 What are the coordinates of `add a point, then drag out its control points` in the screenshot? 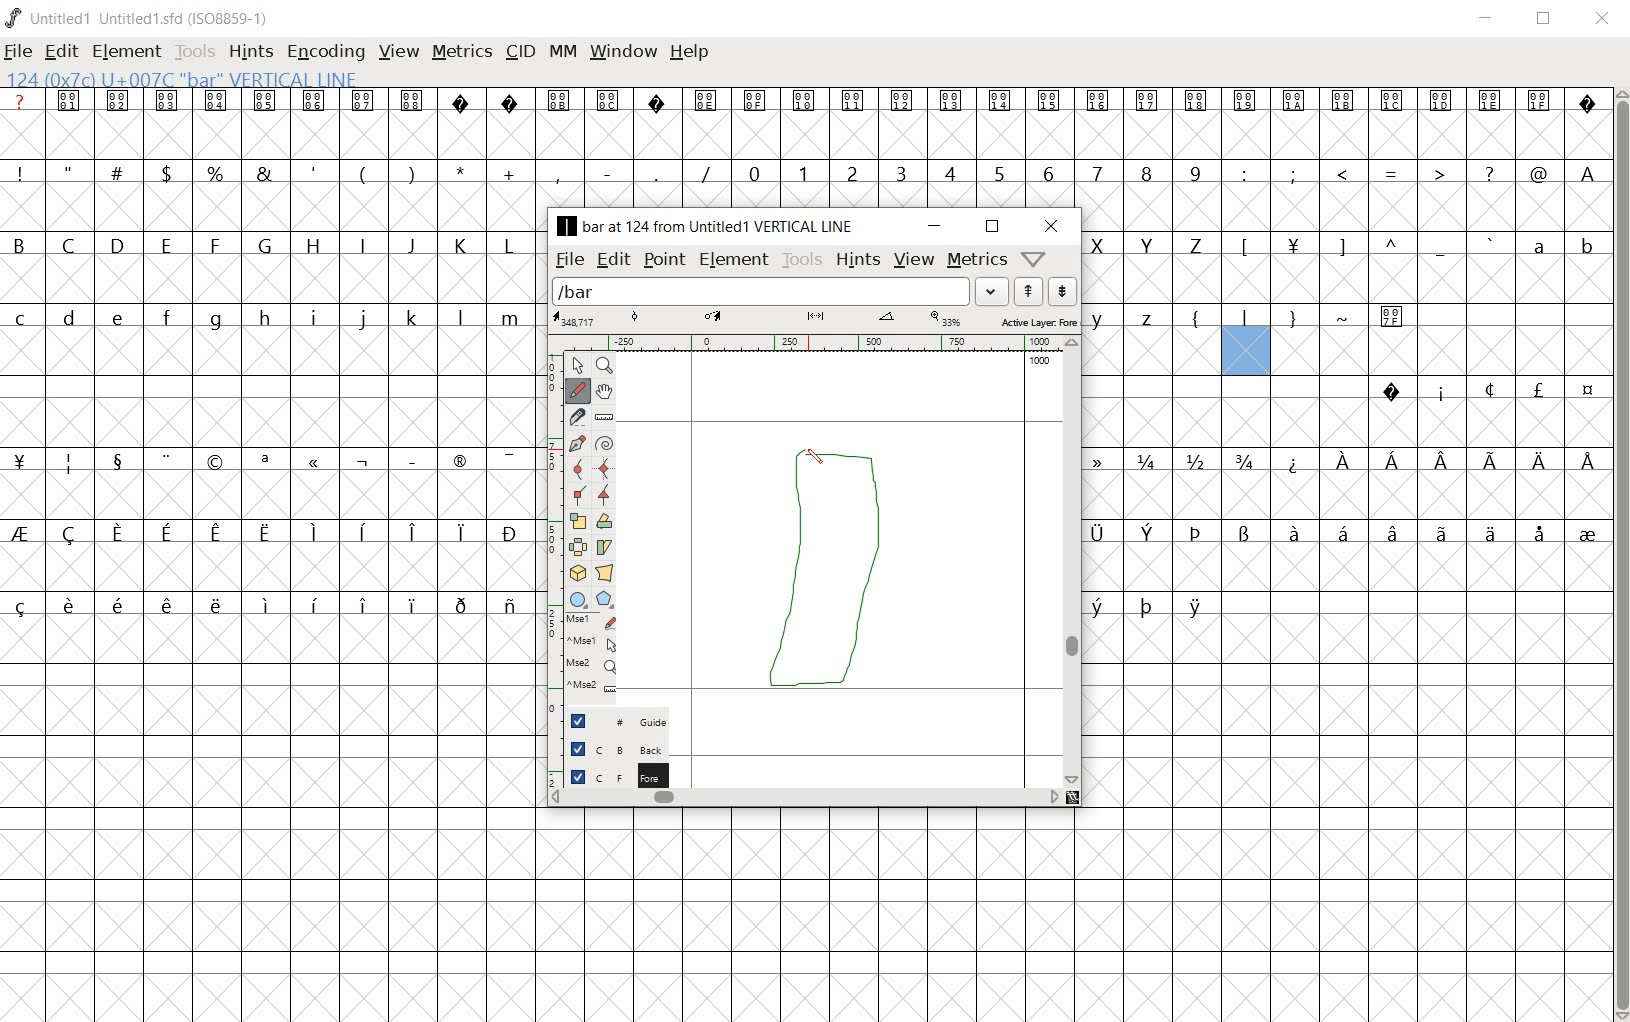 It's located at (575, 442).